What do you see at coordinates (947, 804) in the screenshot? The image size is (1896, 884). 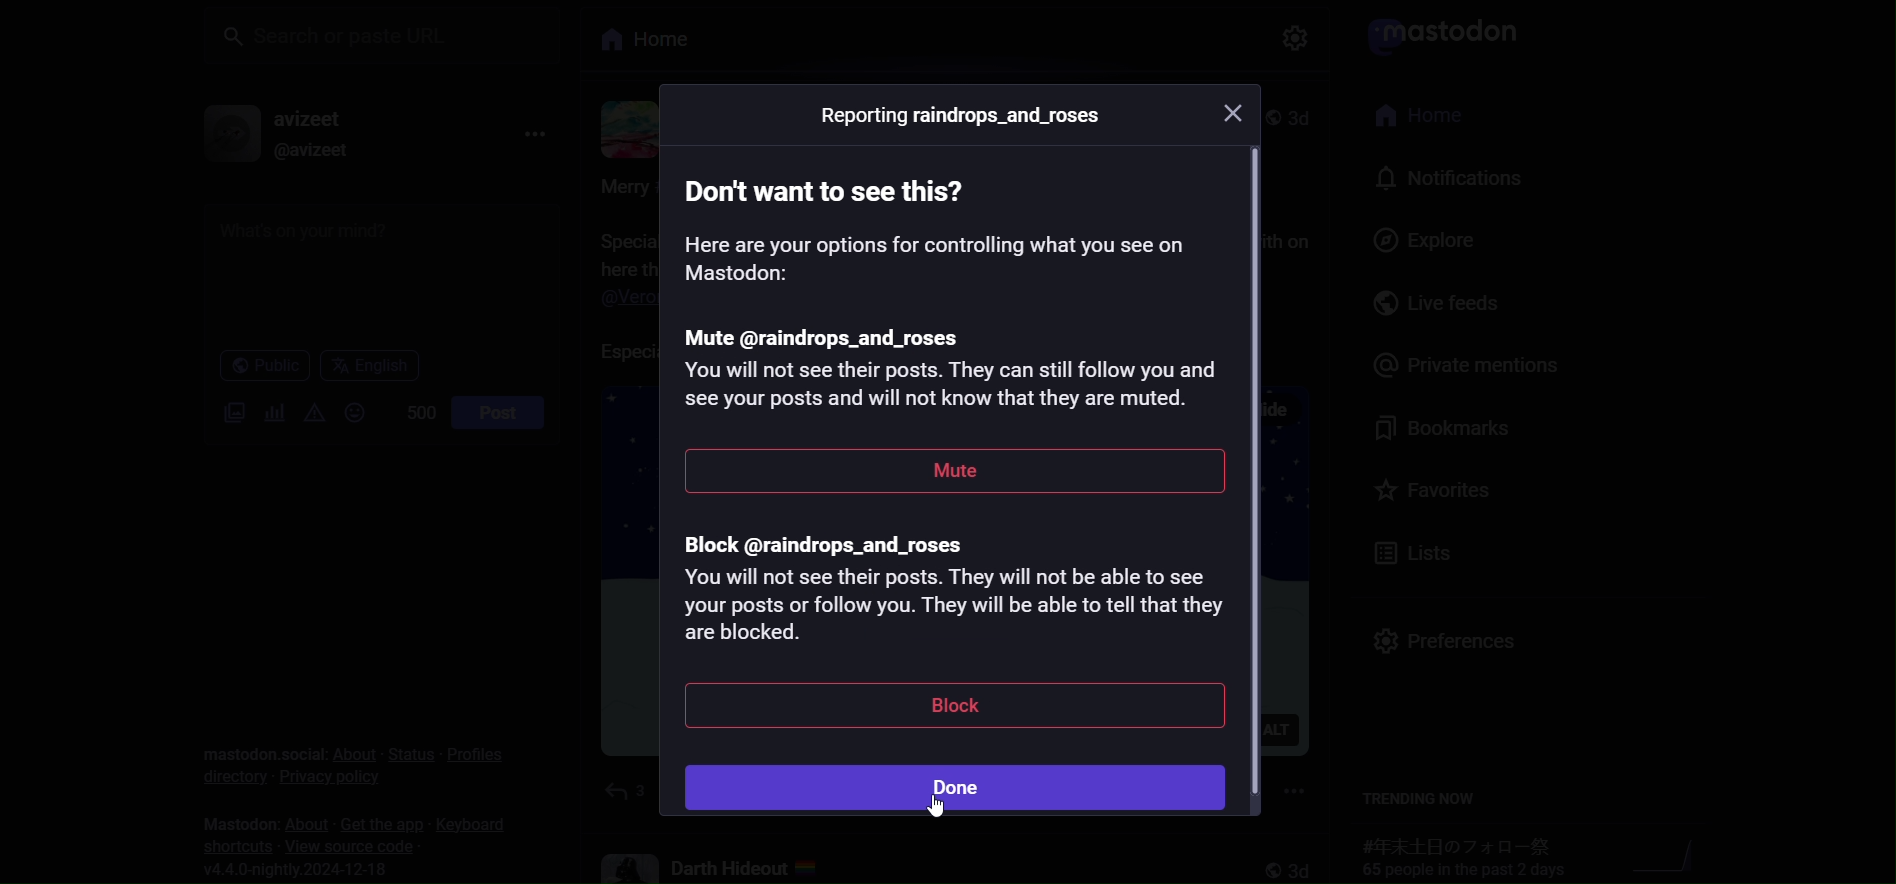 I see `cursor` at bounding box center [947, 804].